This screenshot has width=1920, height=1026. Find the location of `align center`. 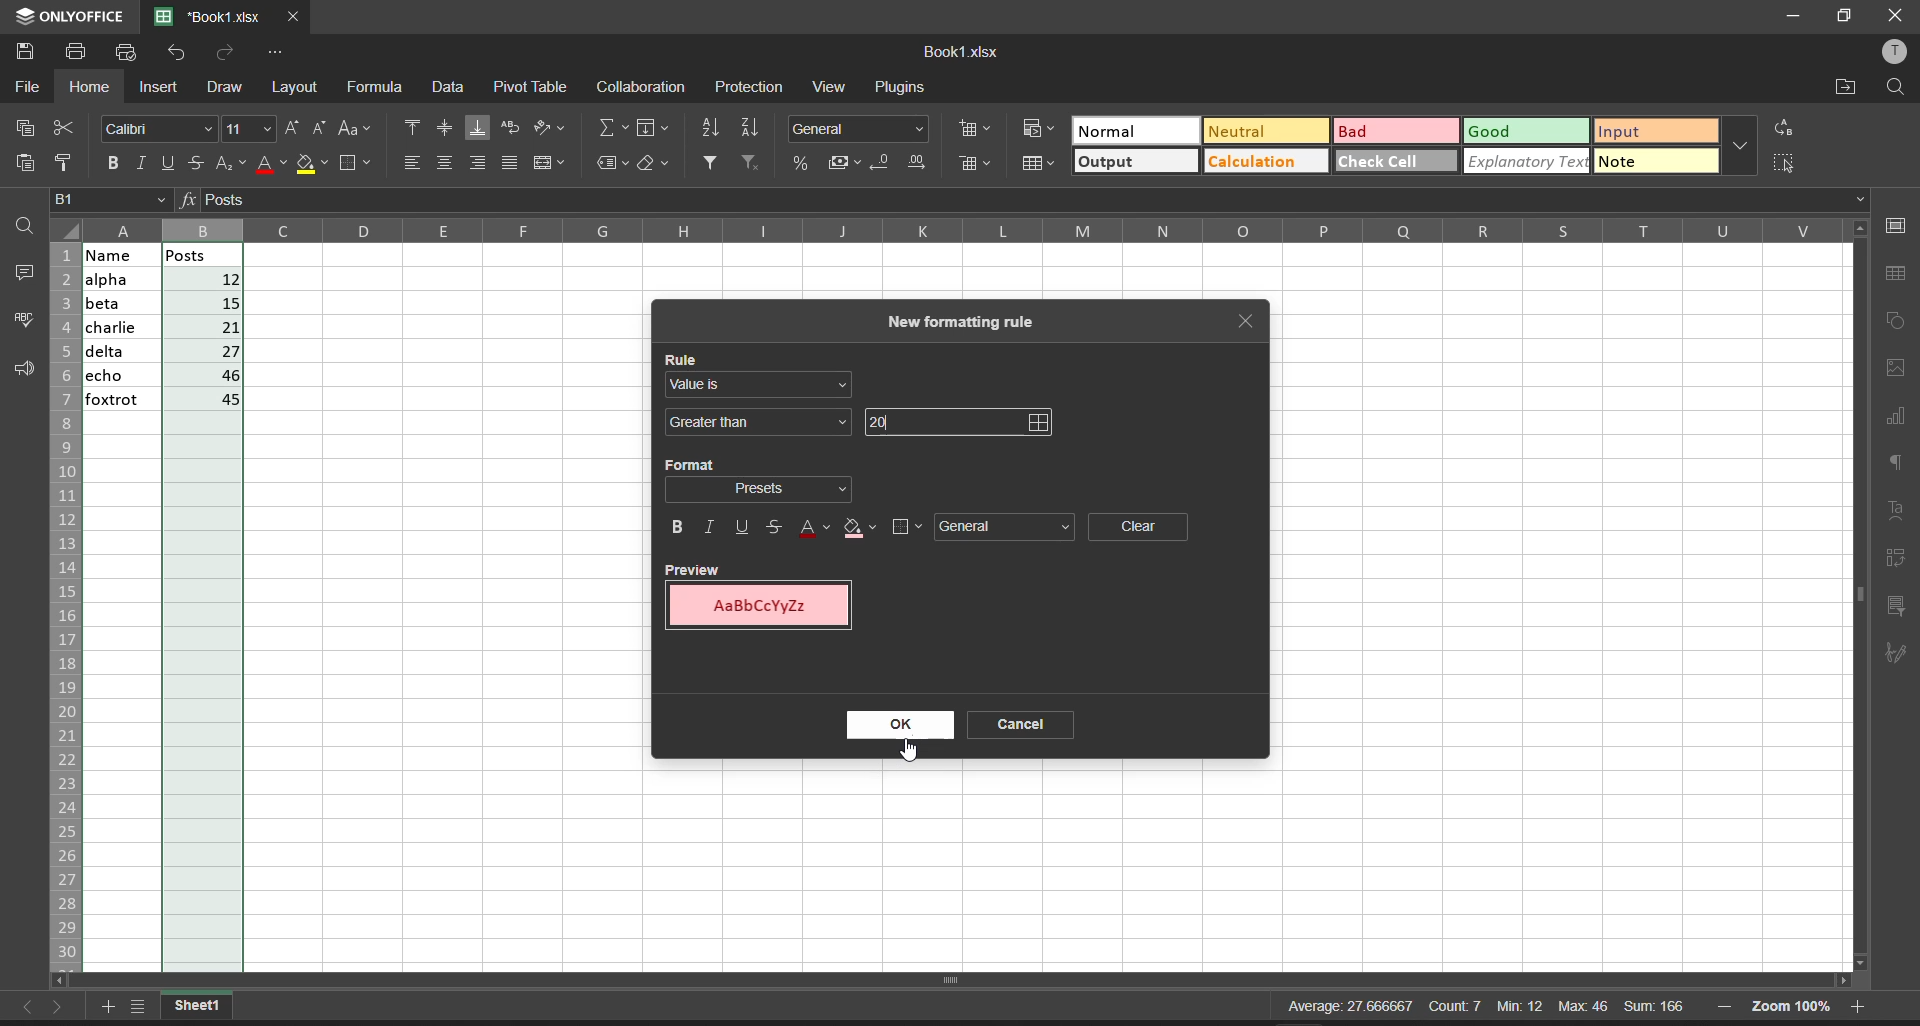

align center is located at coordinates (444, 164).